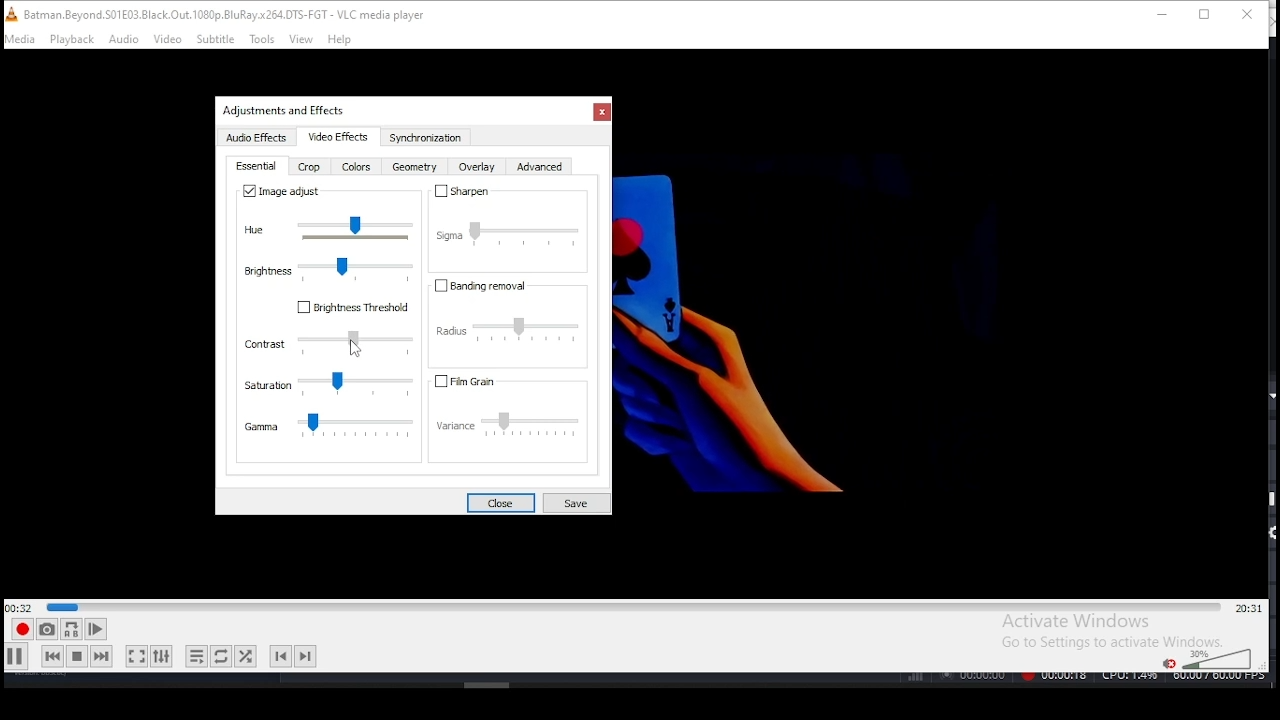  What do you see at coordinates (219, 657) in the screenshot?
I see `click to toggle between, loop all, loop one, and no loop` at bounding box center [219, 657].